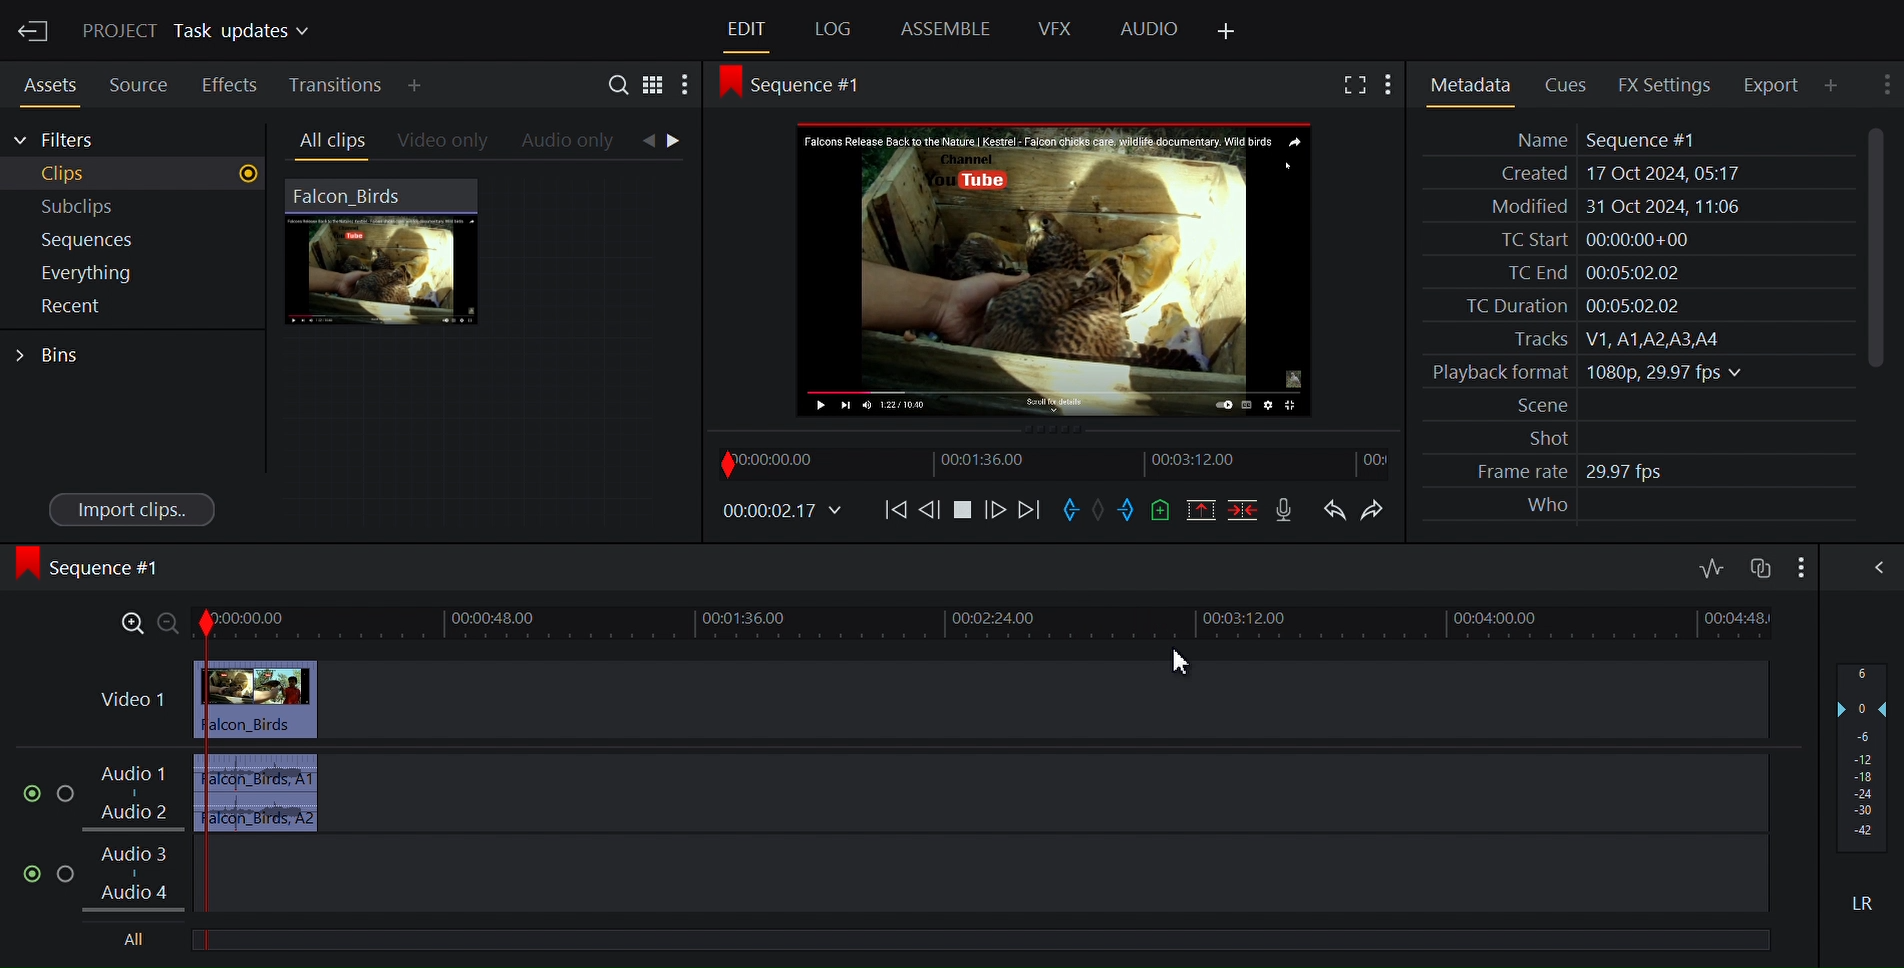 The height and width of the screenshot is (968, 1904). What do you see at coordinates (1858, 899) in the screenshot?
I see `LR` at bounding box center [1858, 899].